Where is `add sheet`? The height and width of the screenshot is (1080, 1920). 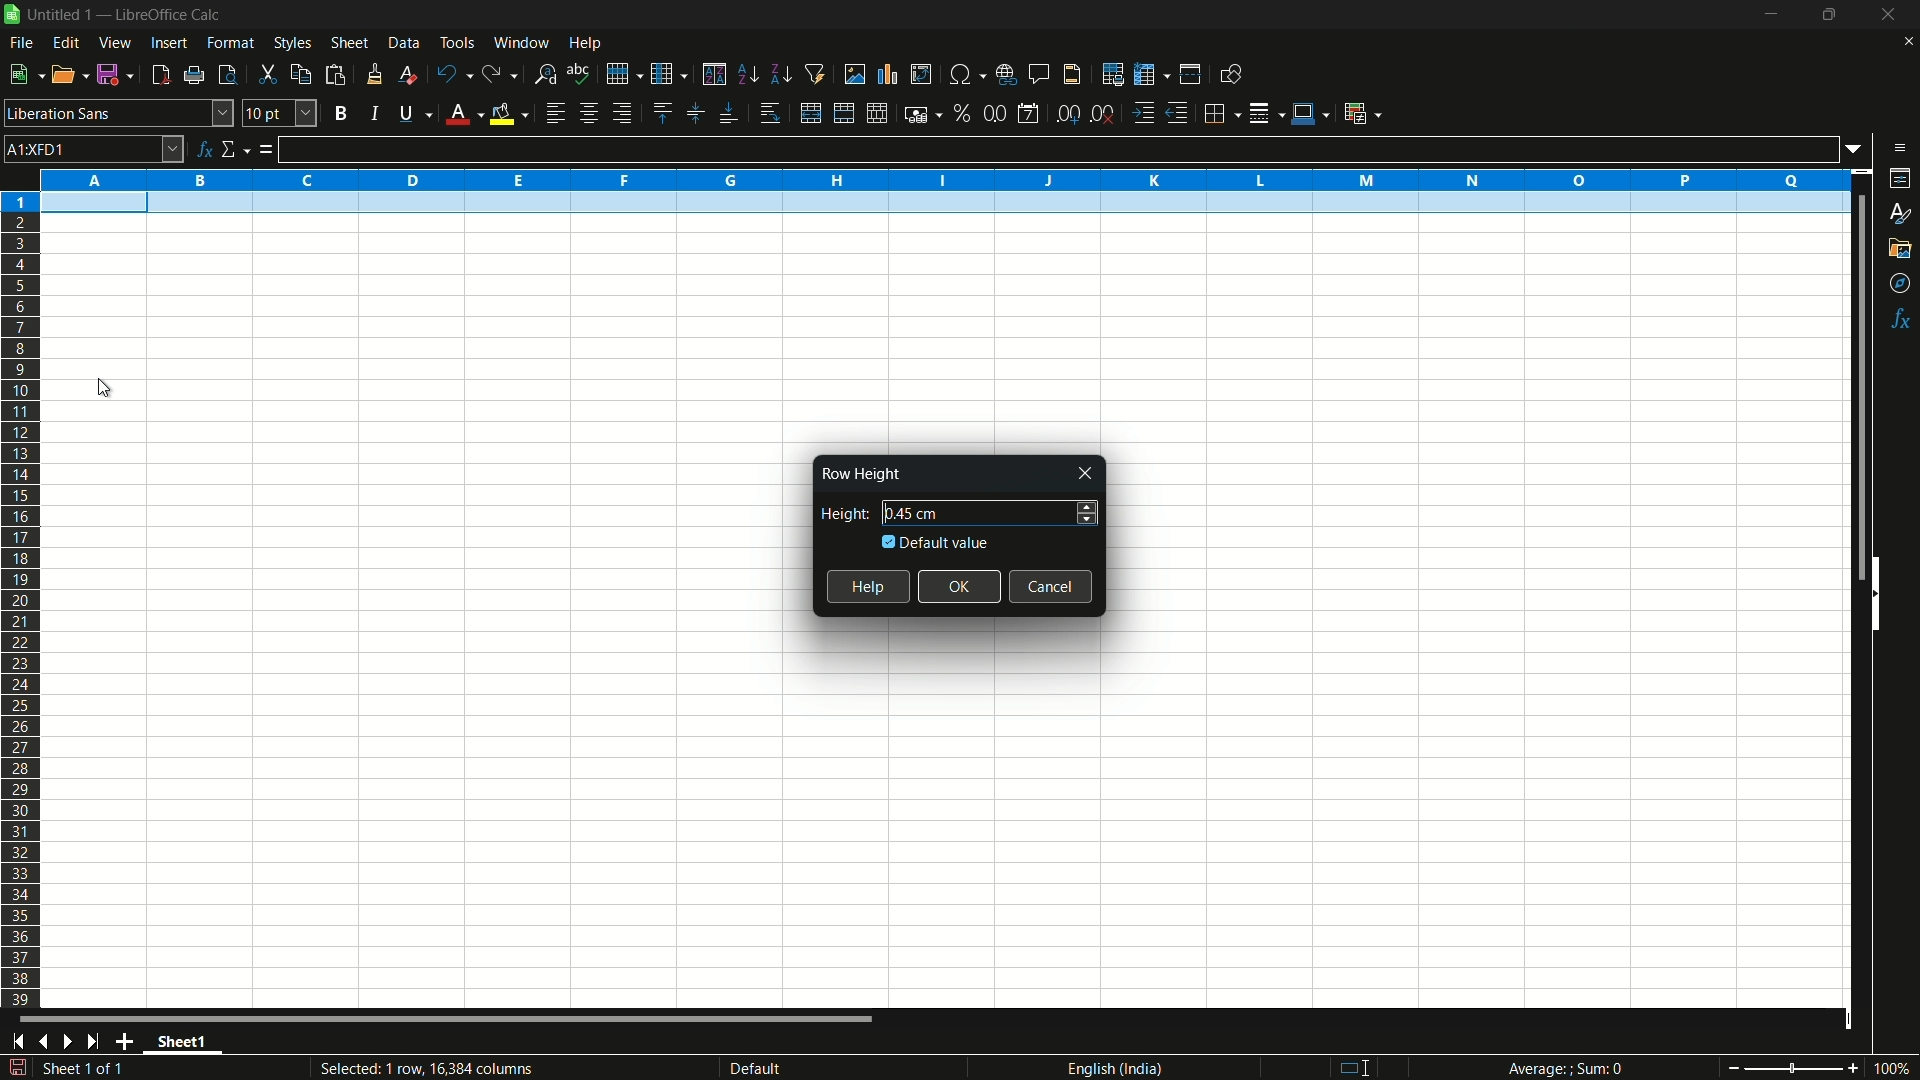 add sheet is located at coordinates (129, 1041).